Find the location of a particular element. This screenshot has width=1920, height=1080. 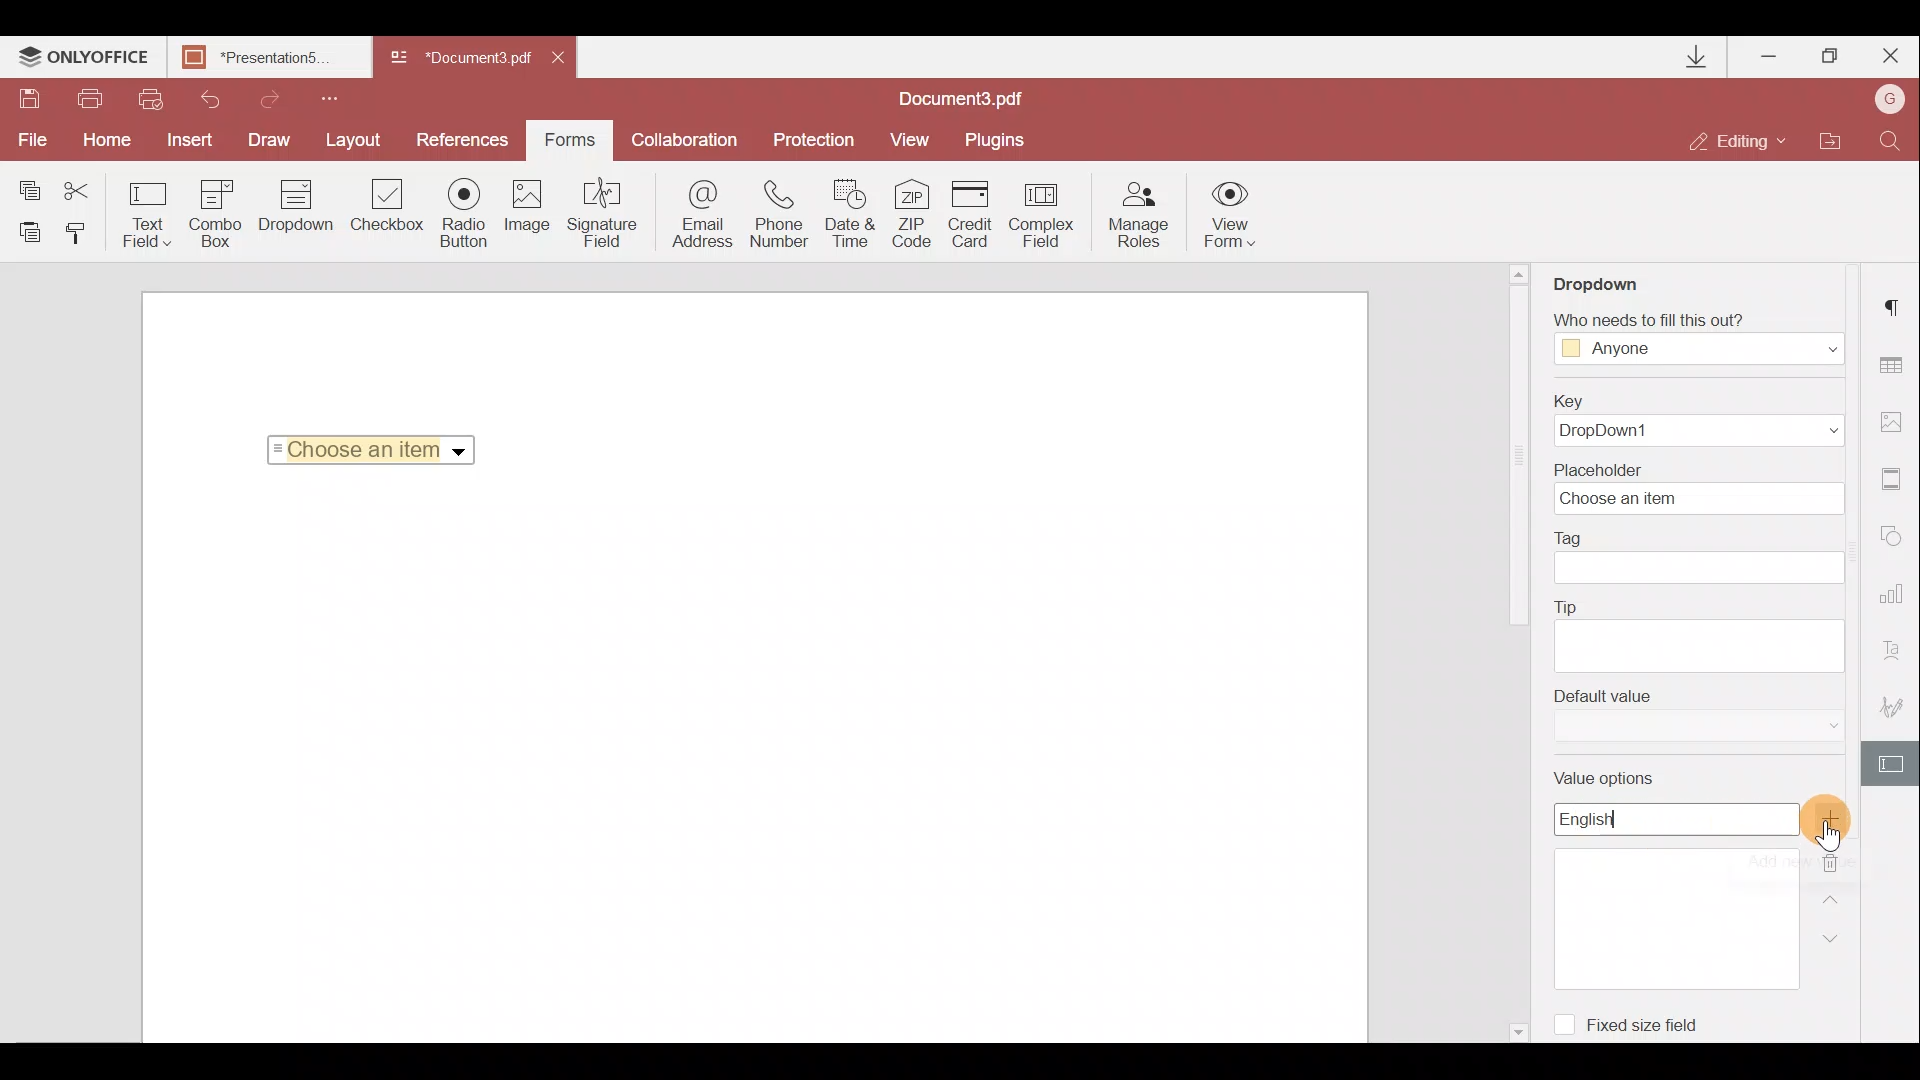

Copy is located at coordinates (28, 186).